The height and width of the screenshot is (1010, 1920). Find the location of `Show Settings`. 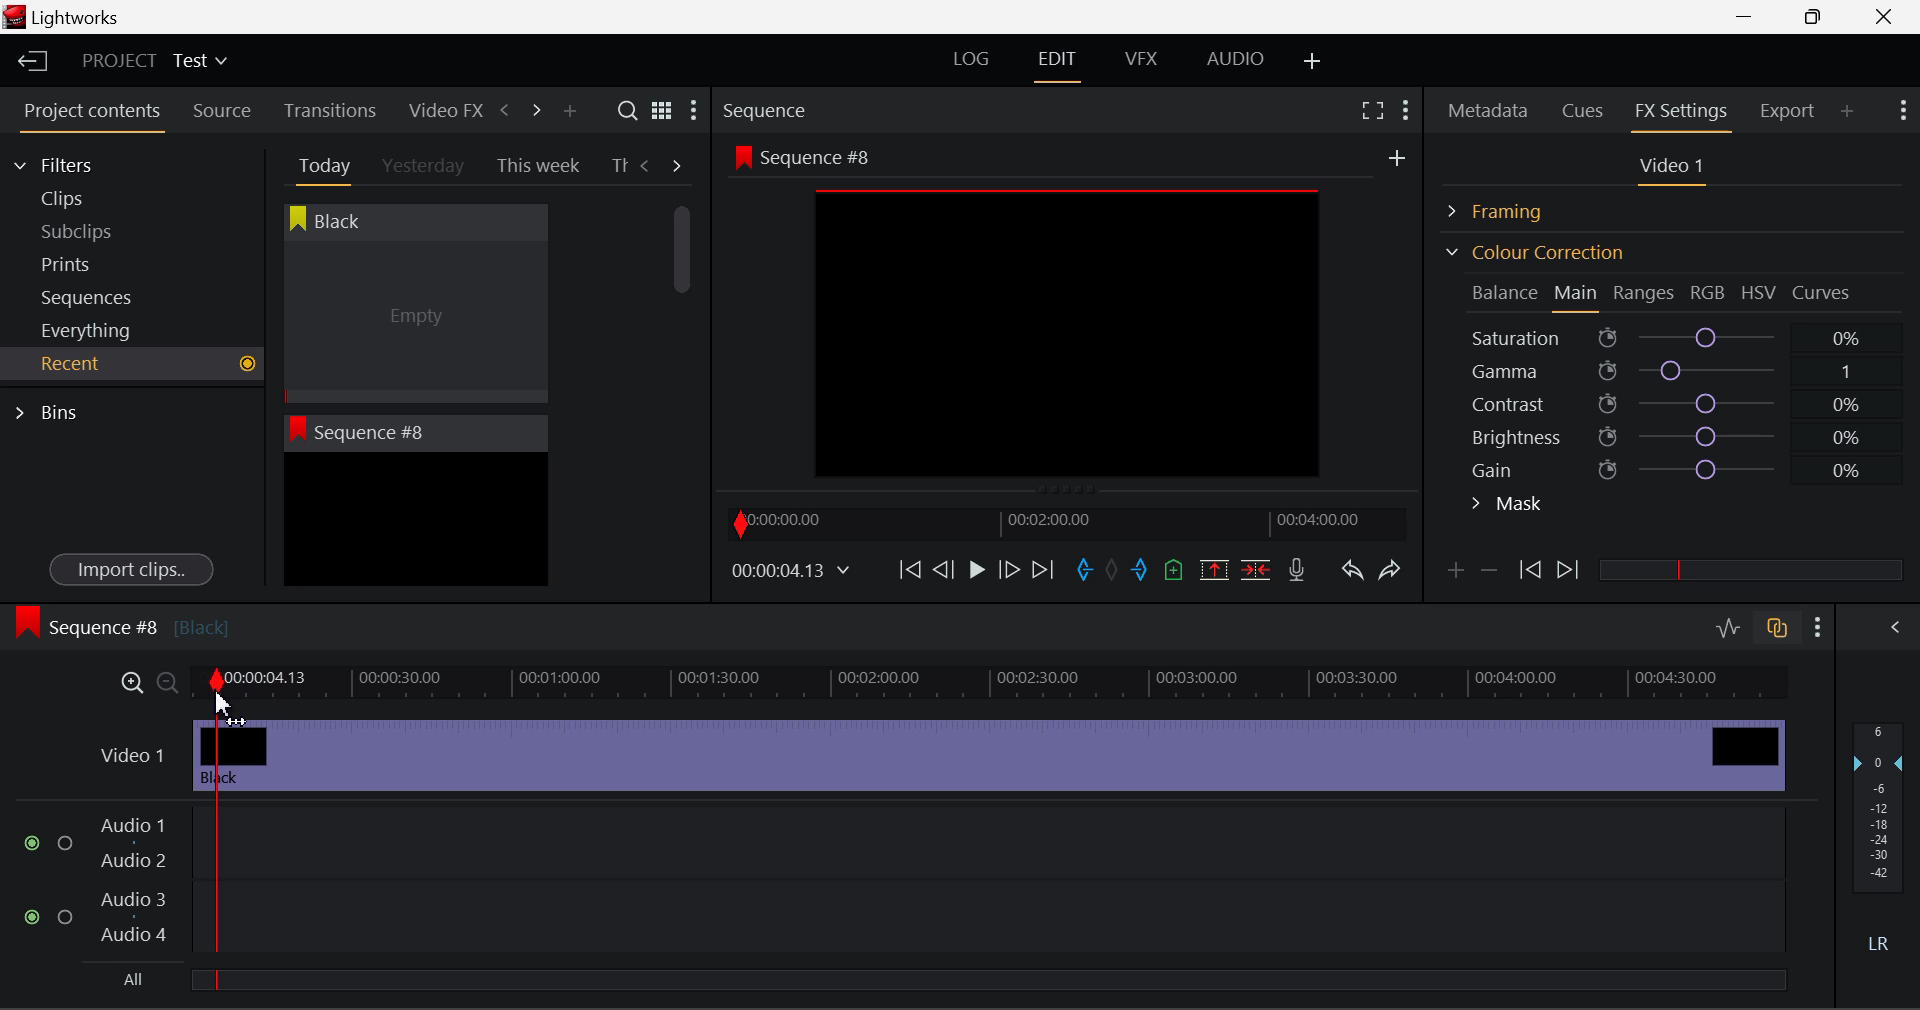

Show Settings is located at coordinates (1901, 108).